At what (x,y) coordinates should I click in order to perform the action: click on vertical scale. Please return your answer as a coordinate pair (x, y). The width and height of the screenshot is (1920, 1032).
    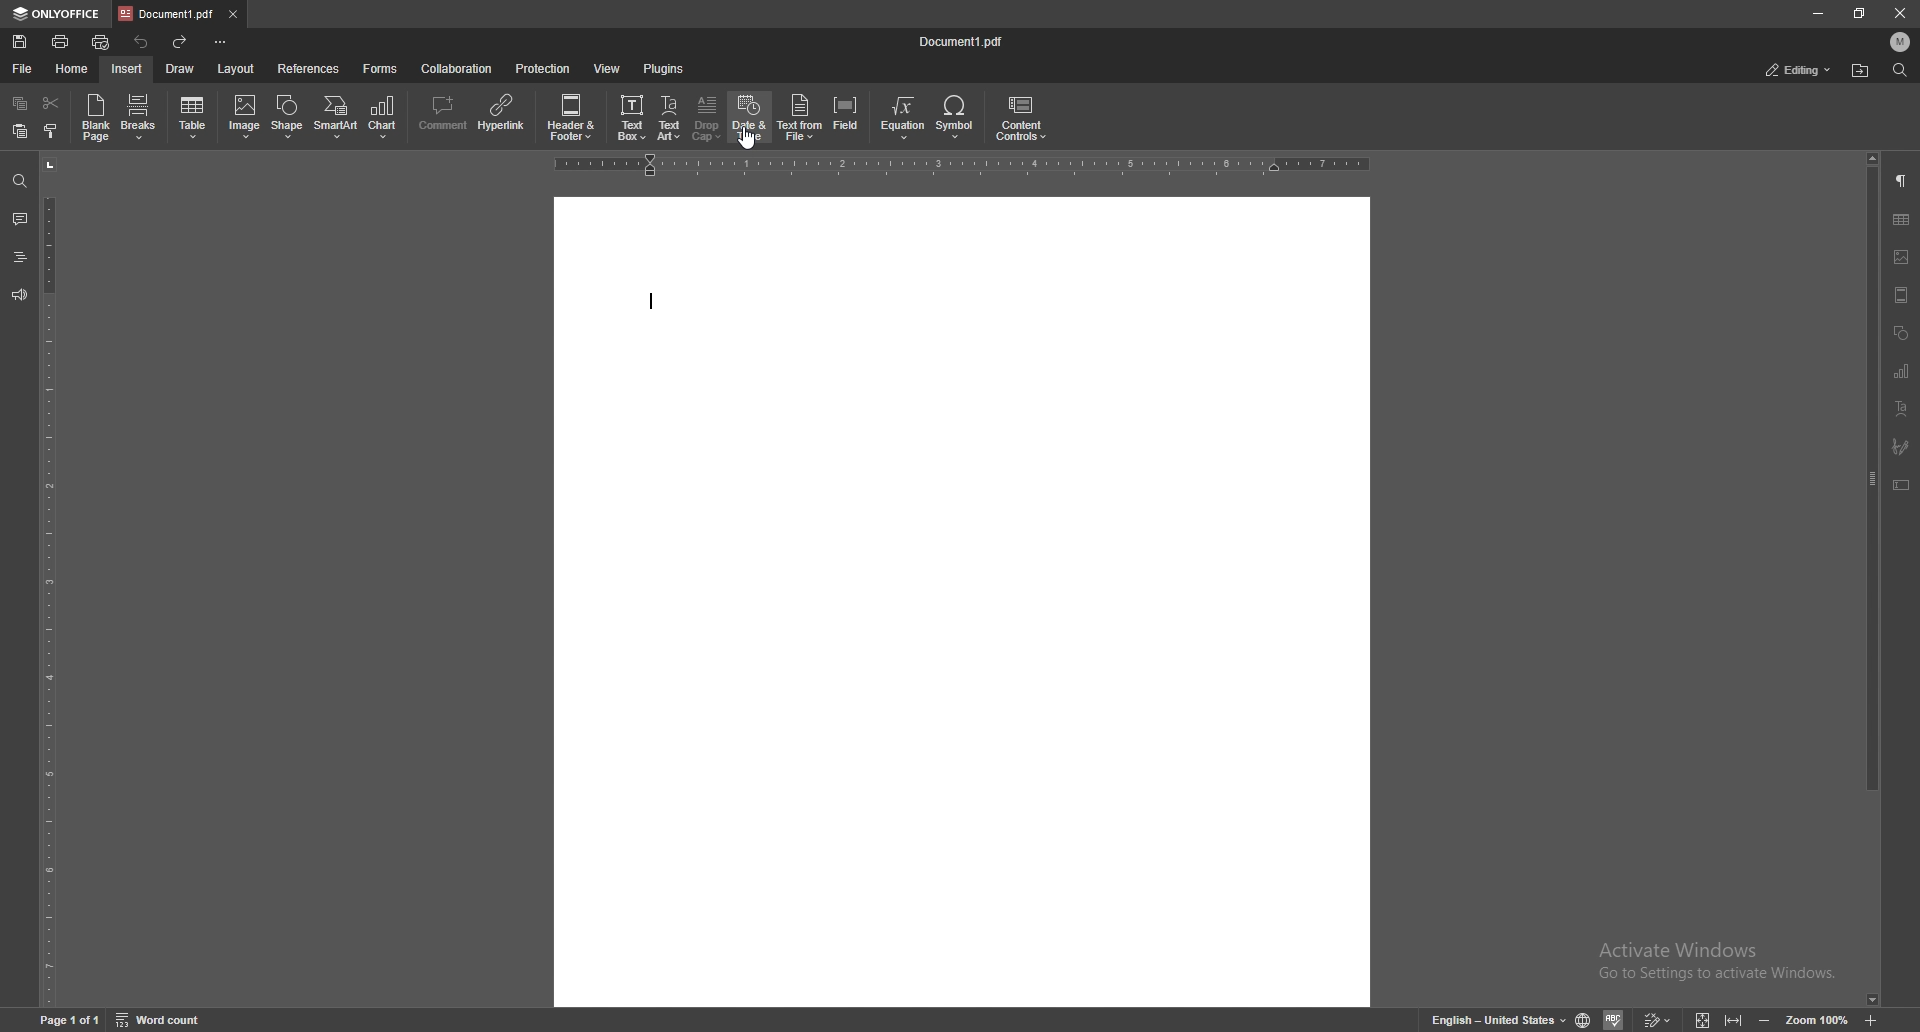
    Looking at the image, I should click on (52, 582).